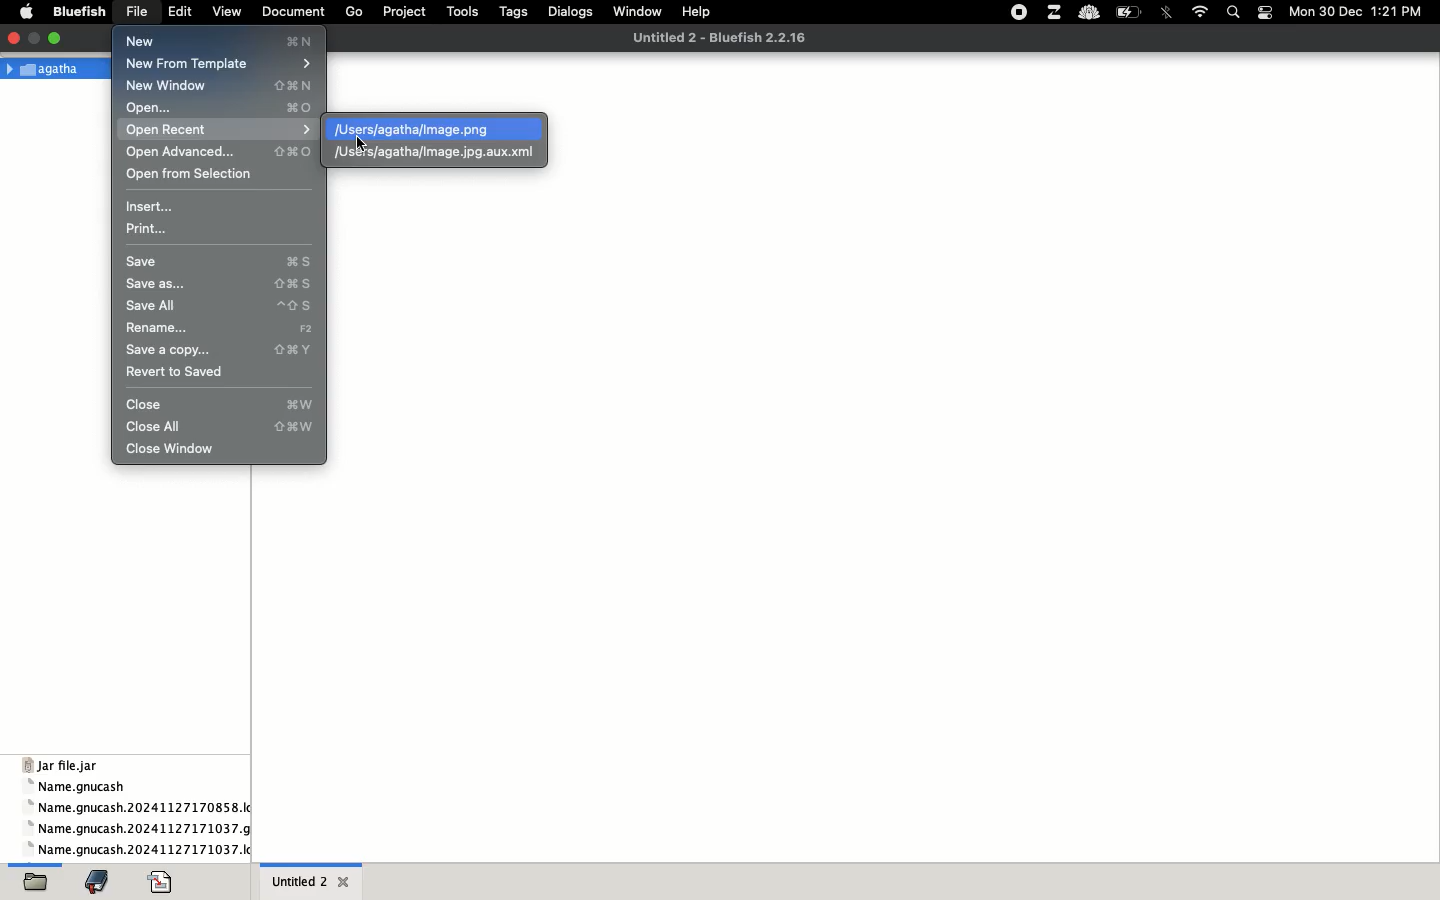  I want to click on open, so click(36, 881).